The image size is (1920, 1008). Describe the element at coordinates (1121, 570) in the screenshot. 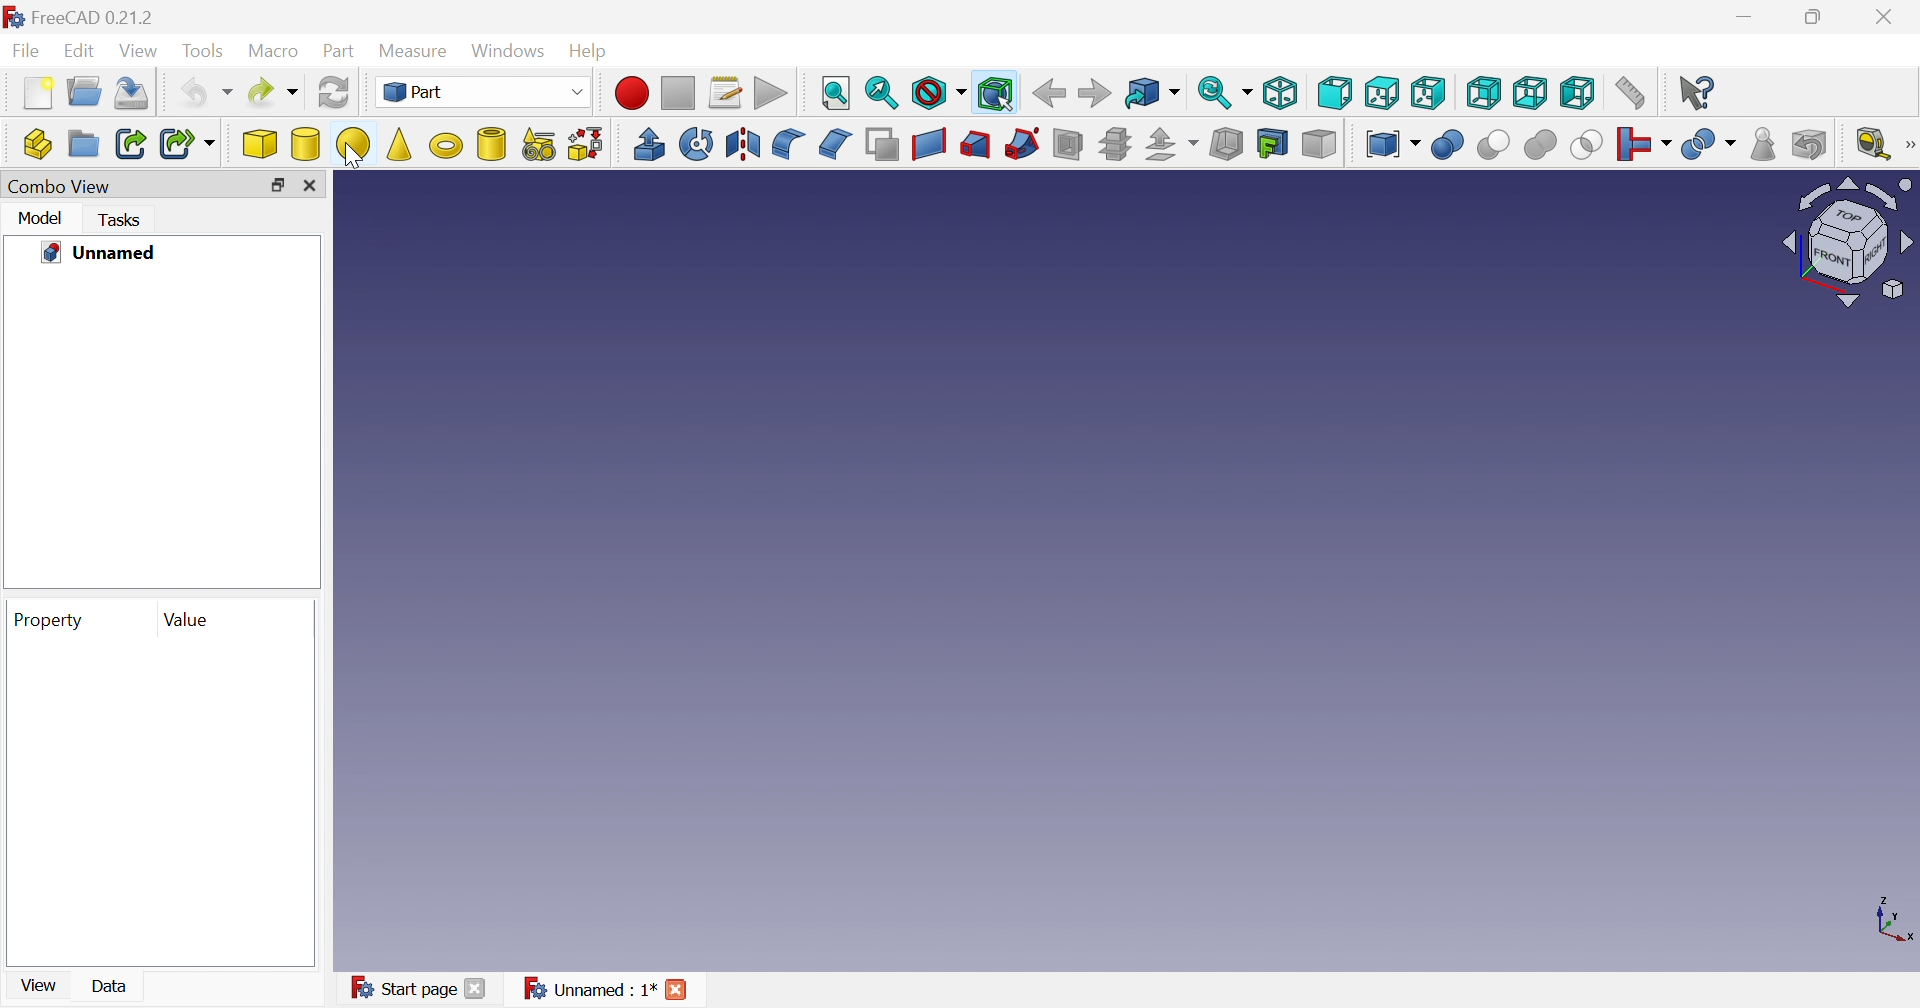

I see `canvas` at that location.